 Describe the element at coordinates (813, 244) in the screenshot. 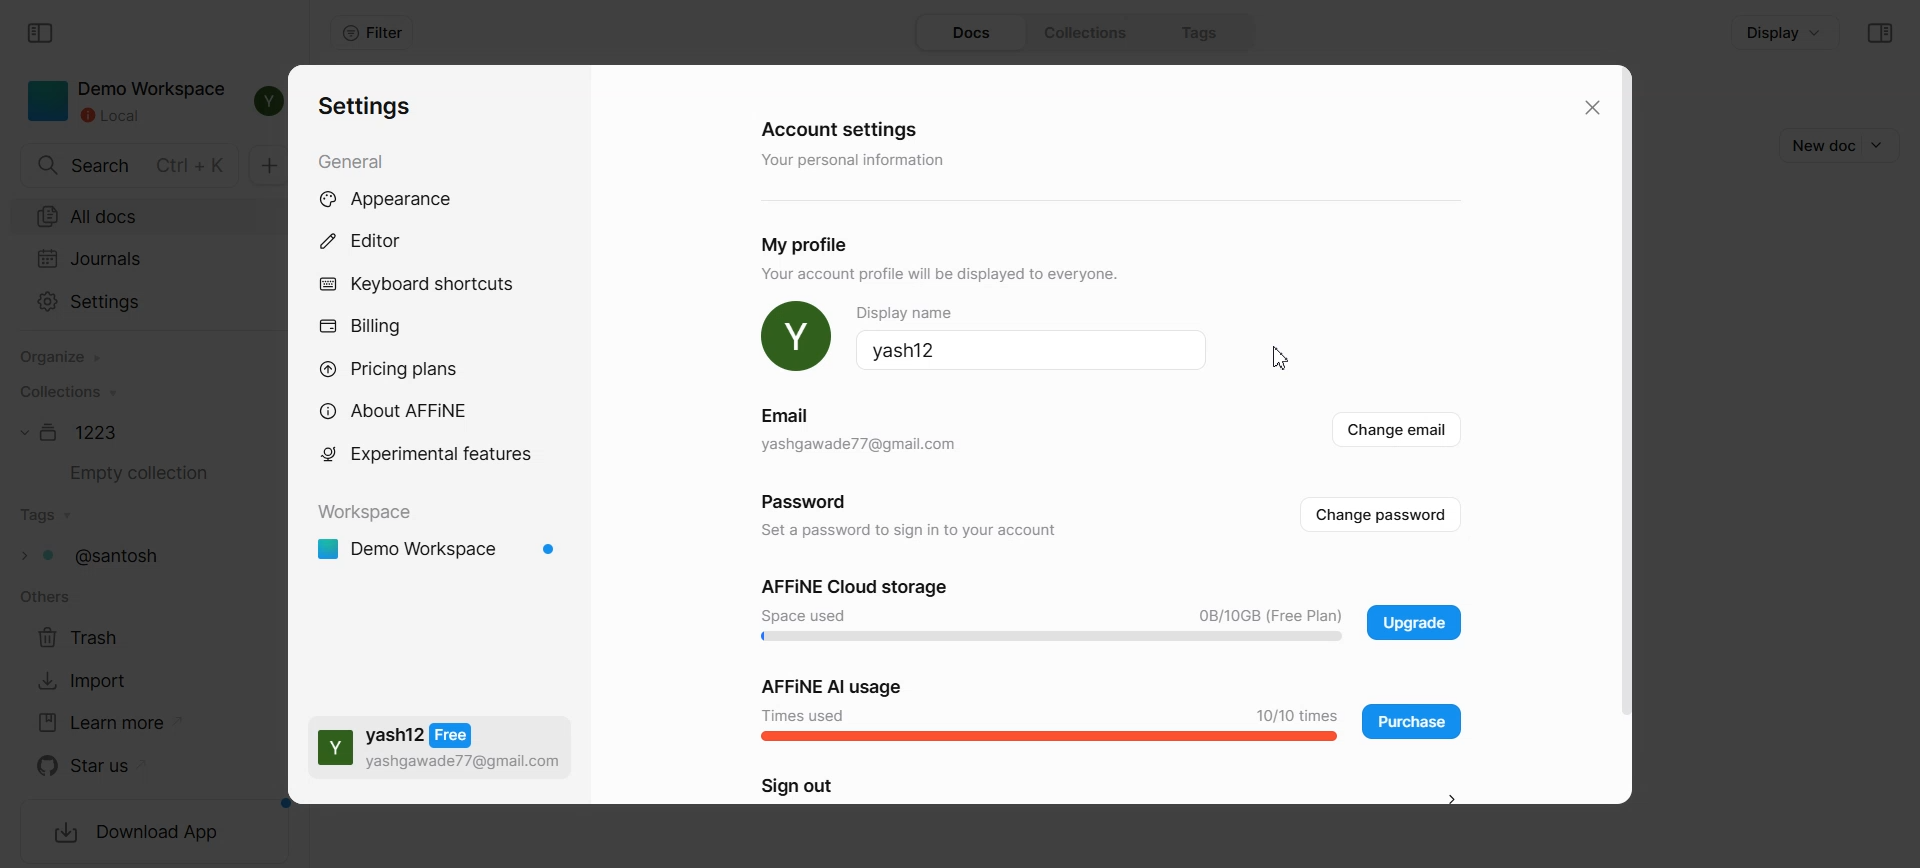

I see `My profile` at that location.